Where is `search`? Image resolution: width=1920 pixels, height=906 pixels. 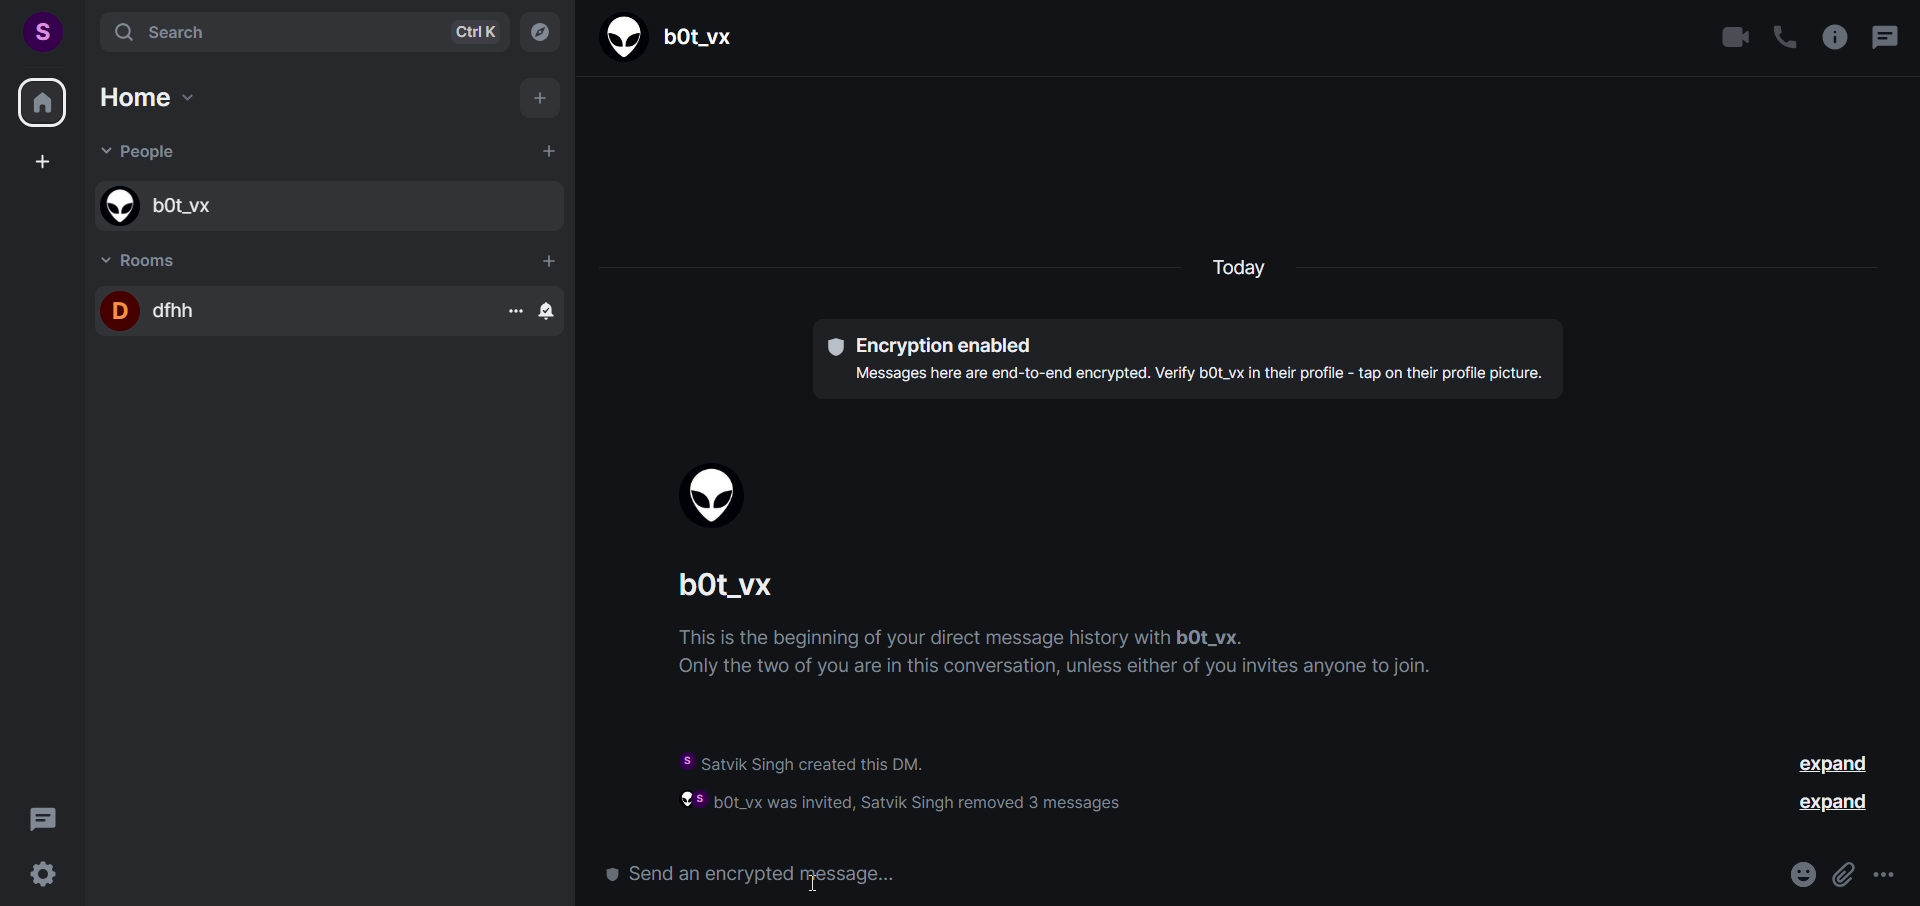 search is located at coordinates (295, 30).